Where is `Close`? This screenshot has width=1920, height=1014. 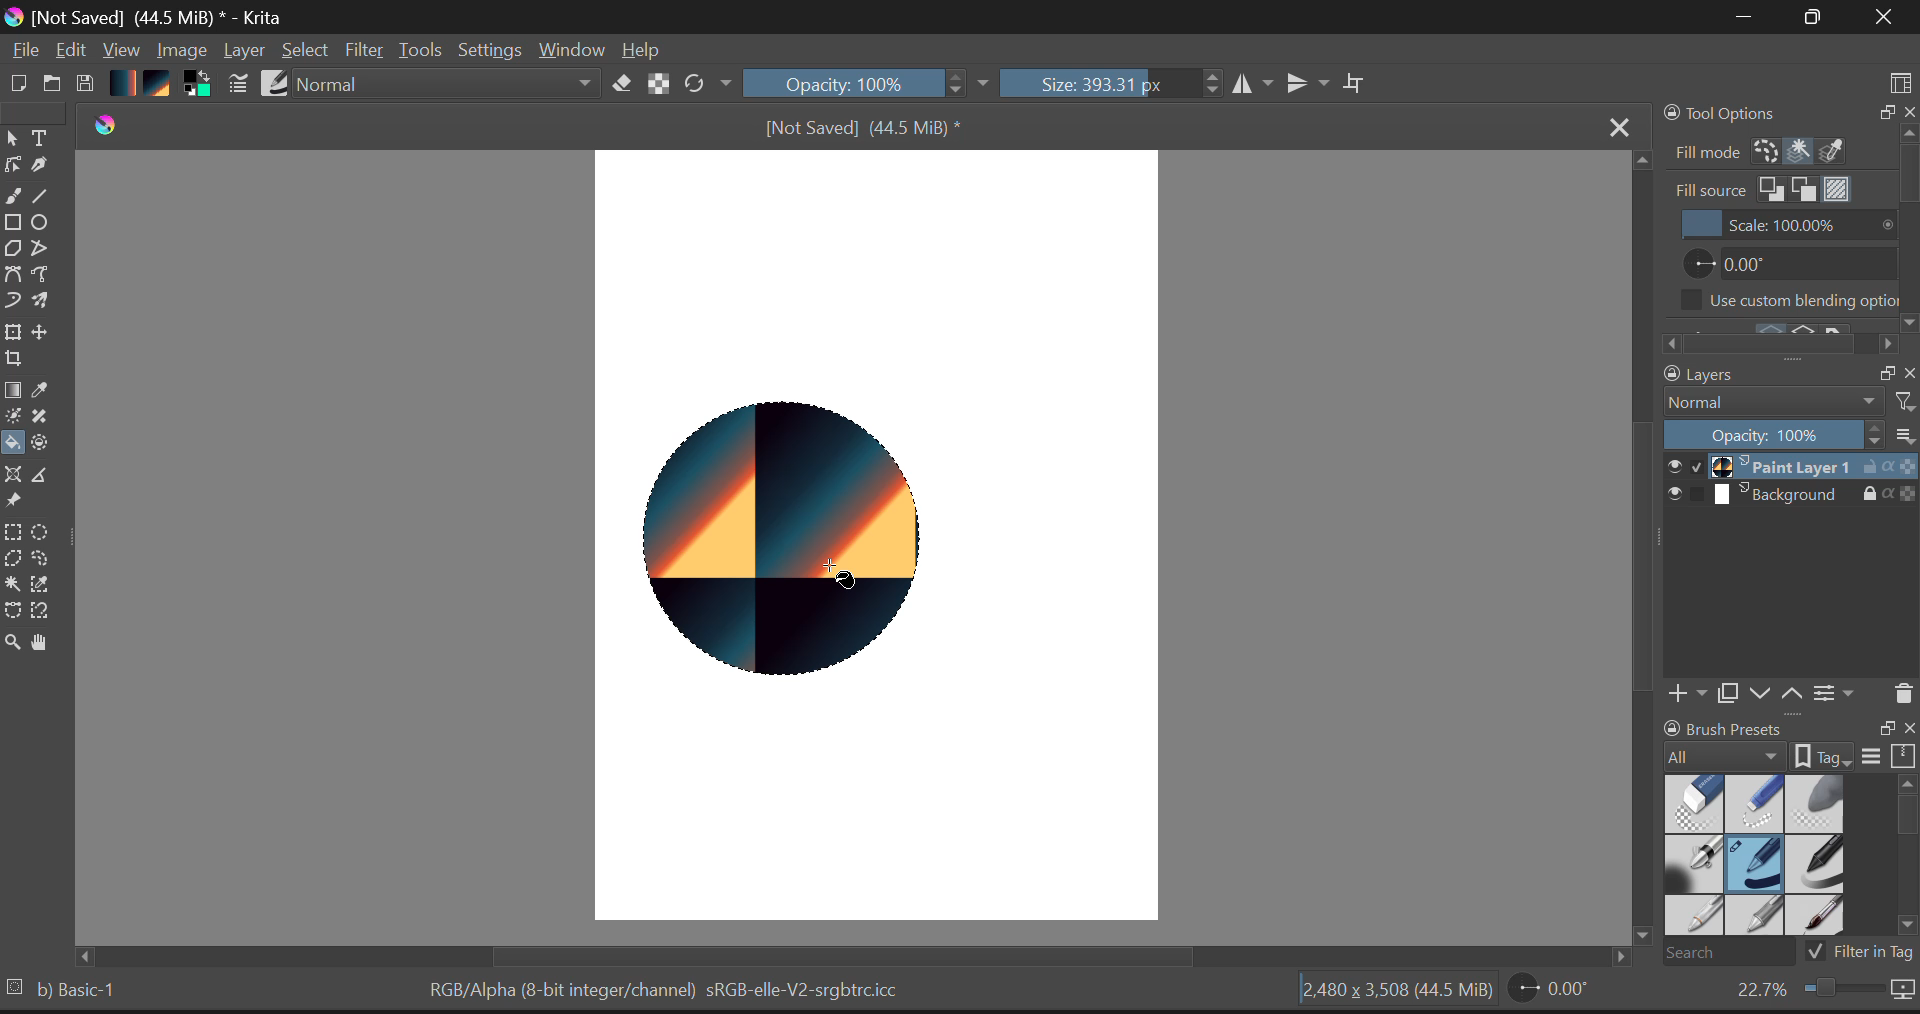 Close is located at coordinates (1614, 125).